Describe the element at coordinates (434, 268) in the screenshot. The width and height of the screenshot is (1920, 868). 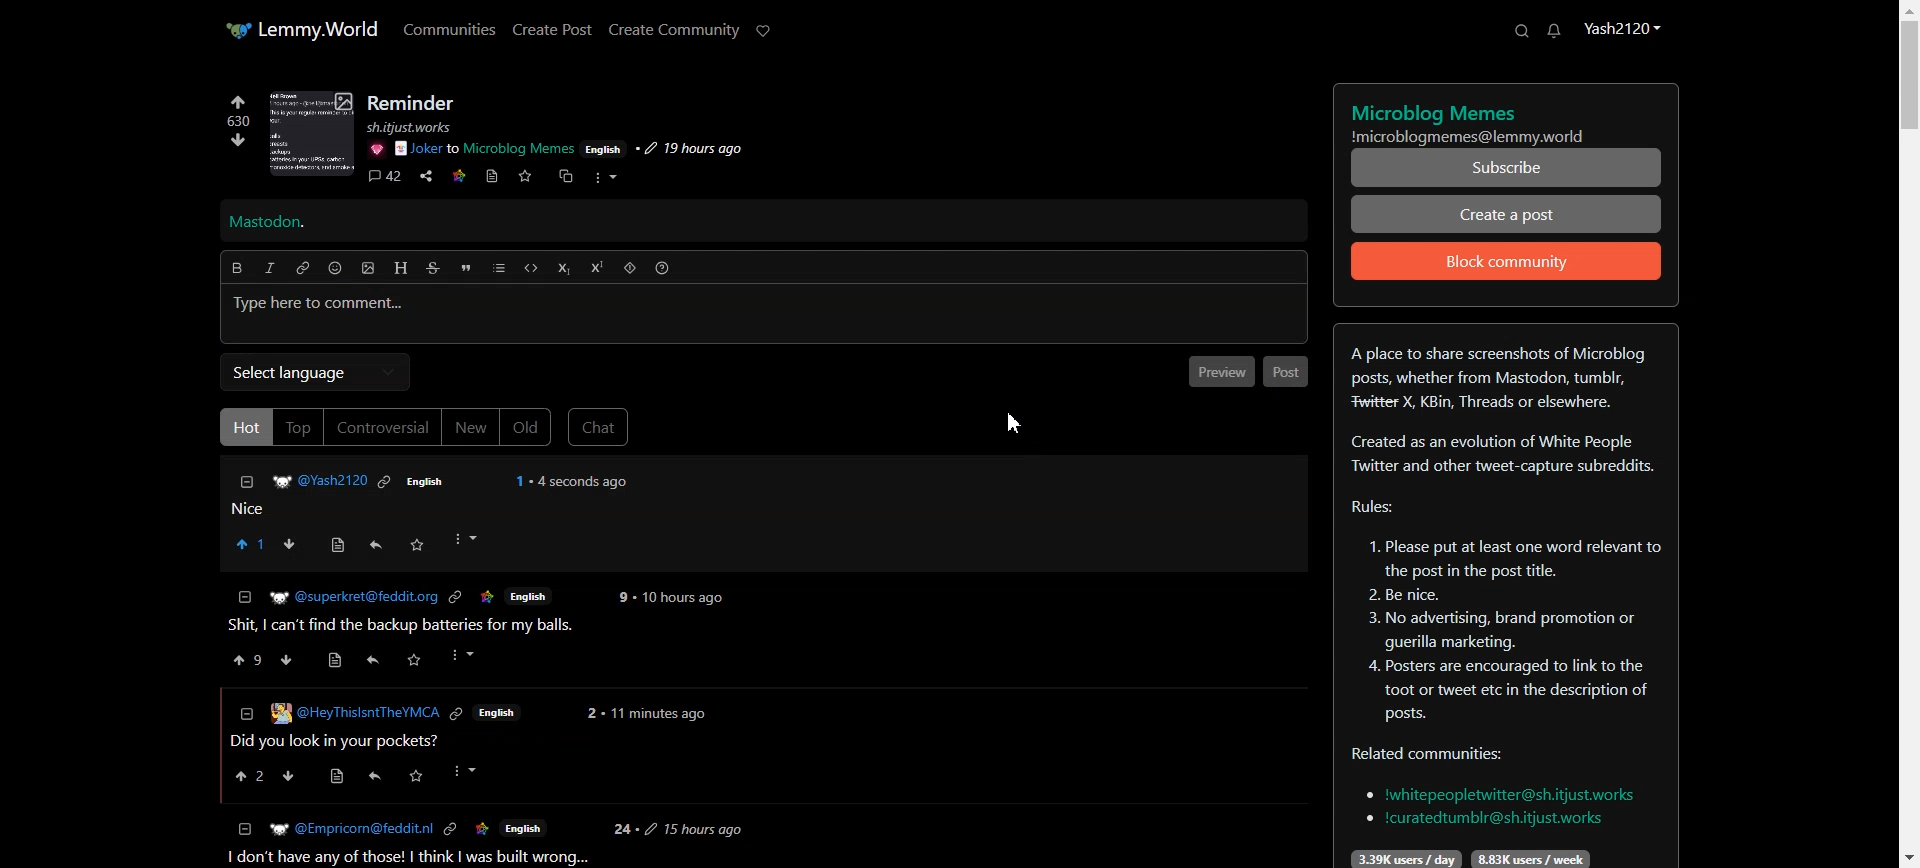
I see `Strikethrough` at that location.